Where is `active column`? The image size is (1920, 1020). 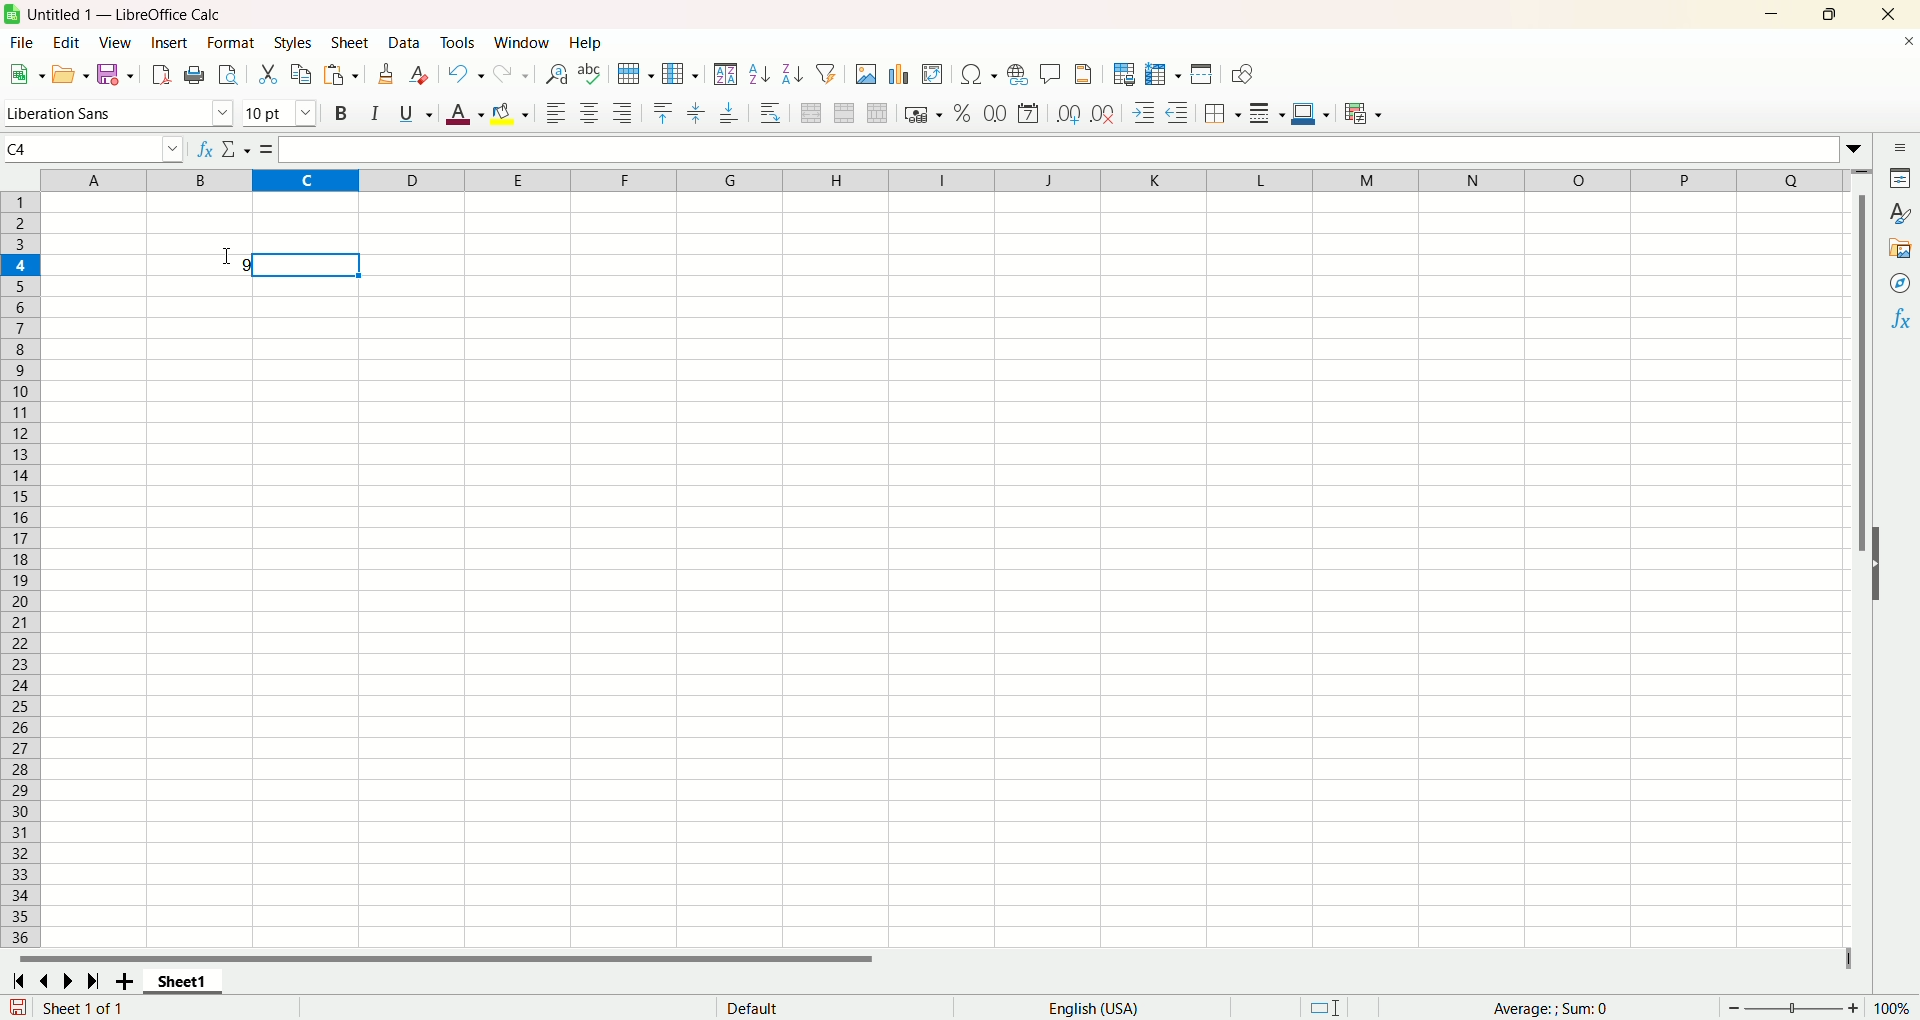 active column is located at coordinates (304, 180).